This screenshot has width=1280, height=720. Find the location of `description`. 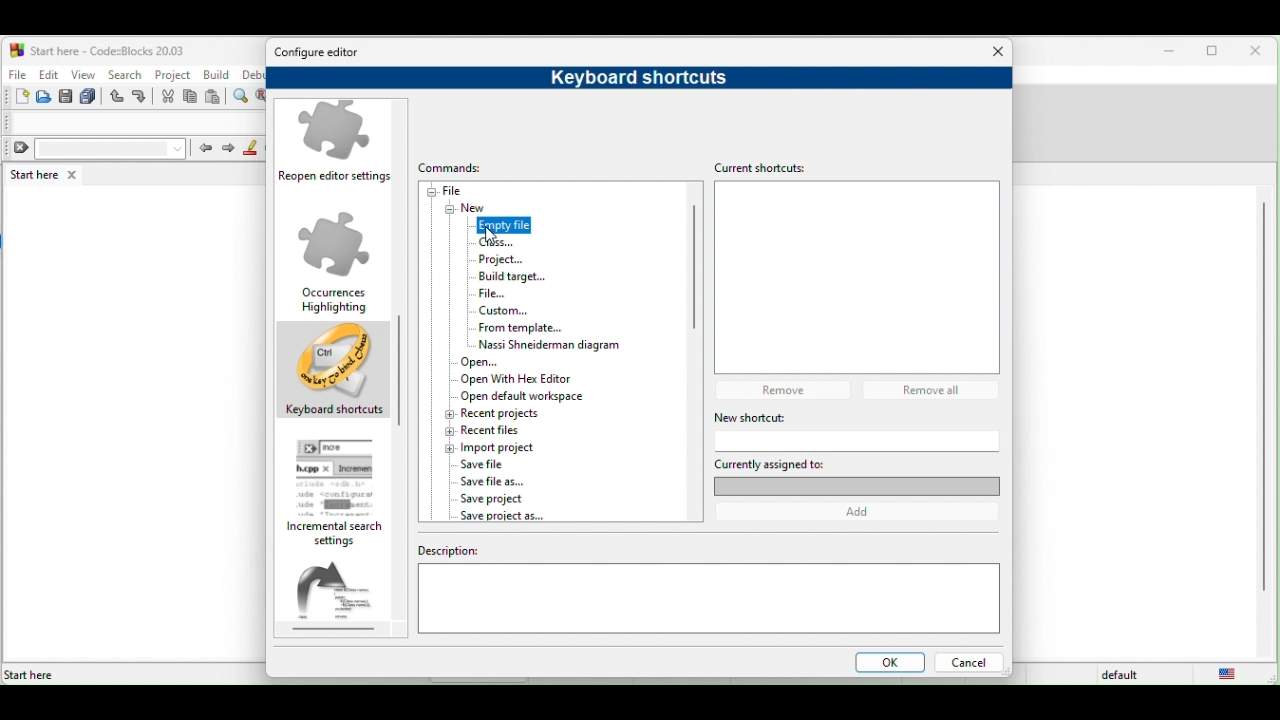

description is located at coordinates (708, 595).